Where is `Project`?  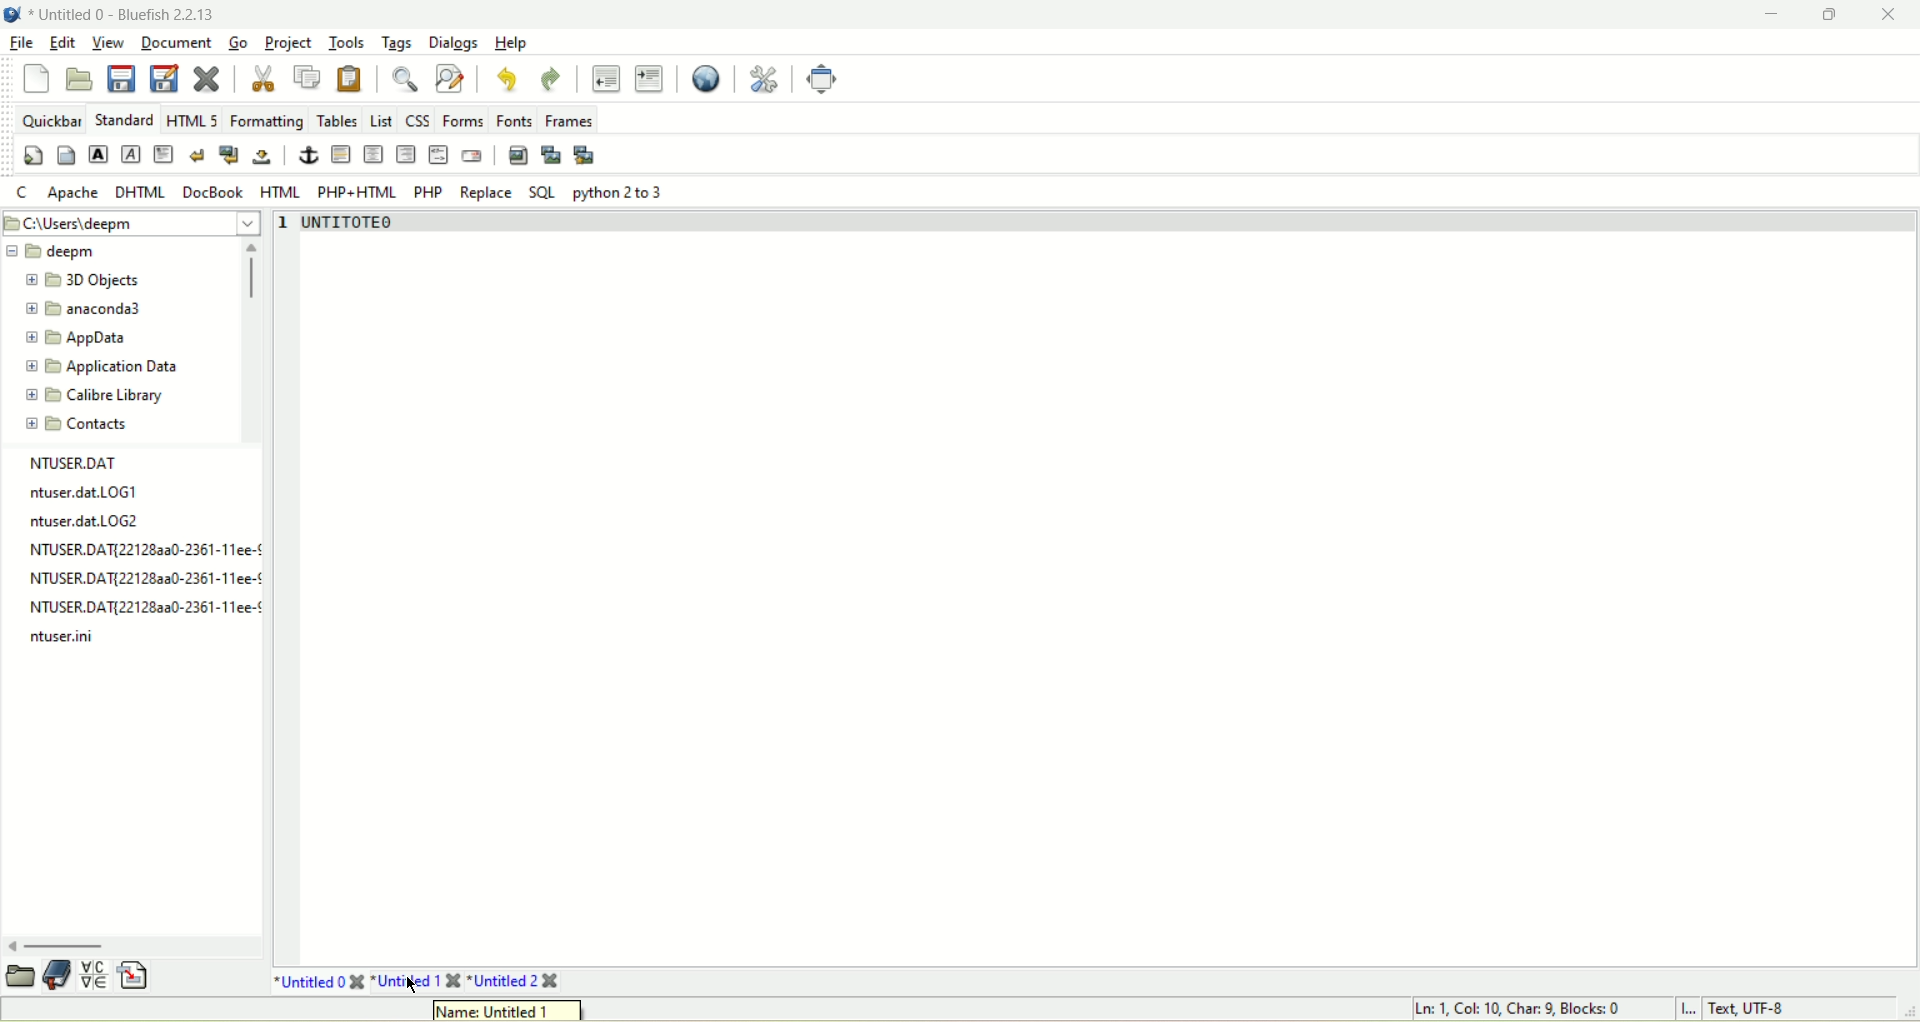 Project is located at coordinates (287, 40).